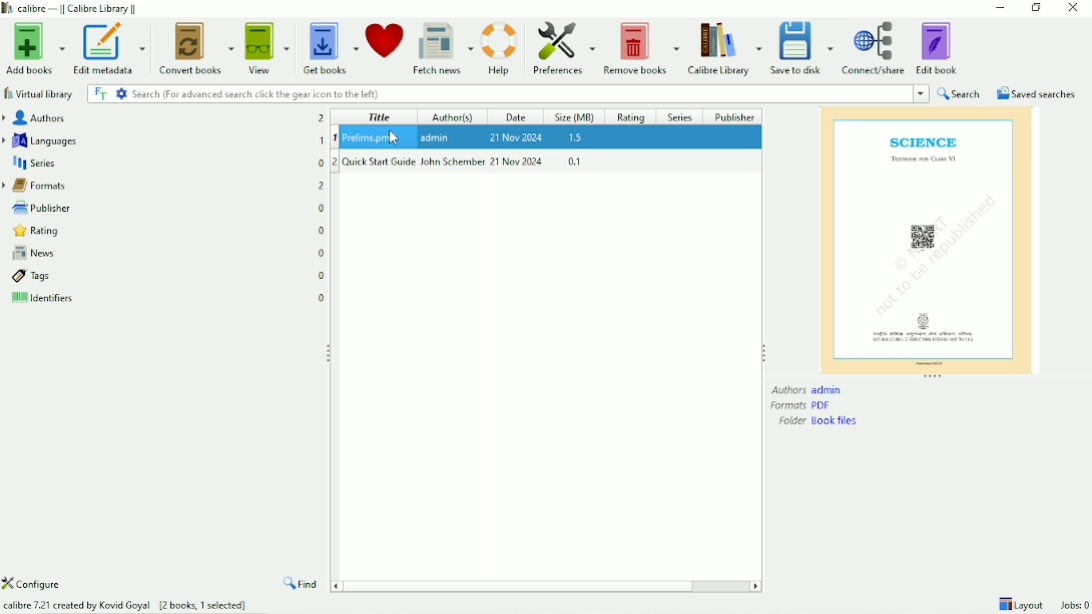  I want to click on Tags, so click(28, 277).